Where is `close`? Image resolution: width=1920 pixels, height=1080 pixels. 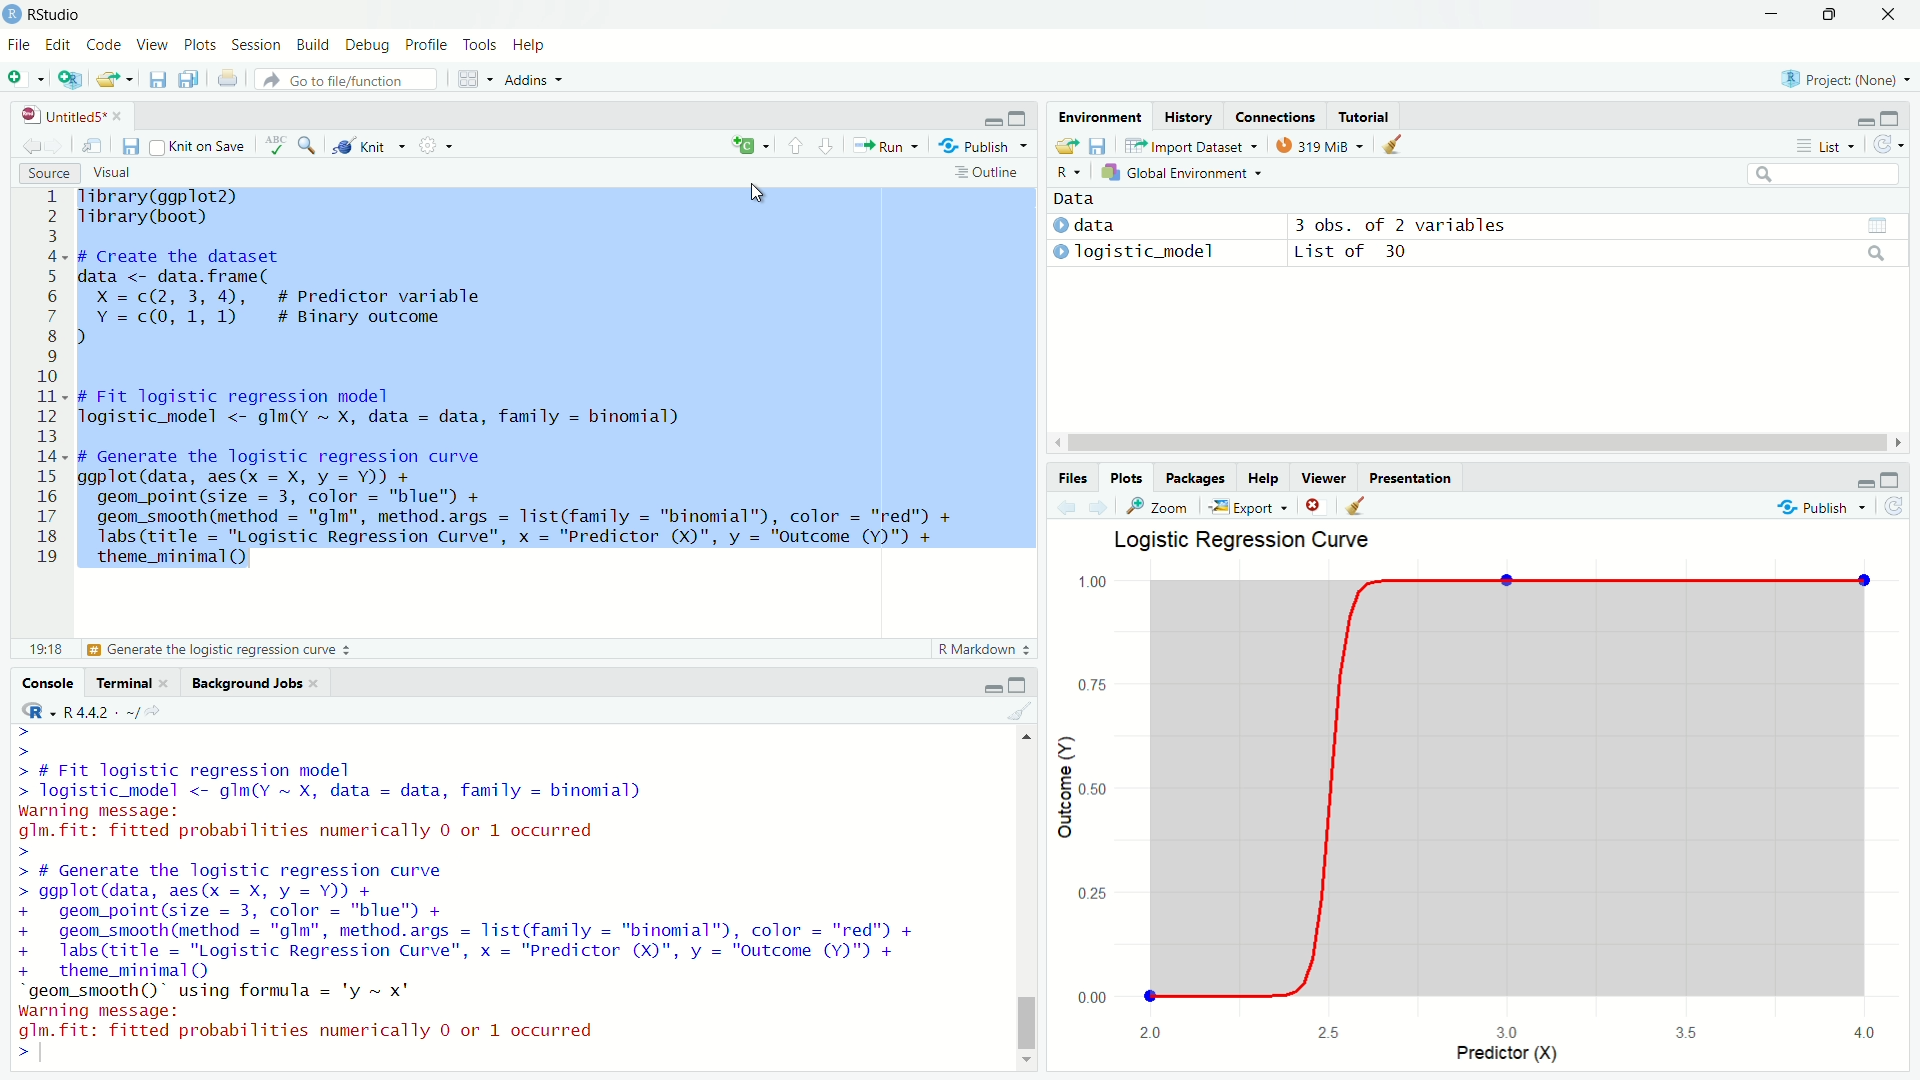 close is located at coordinates (163, 683).